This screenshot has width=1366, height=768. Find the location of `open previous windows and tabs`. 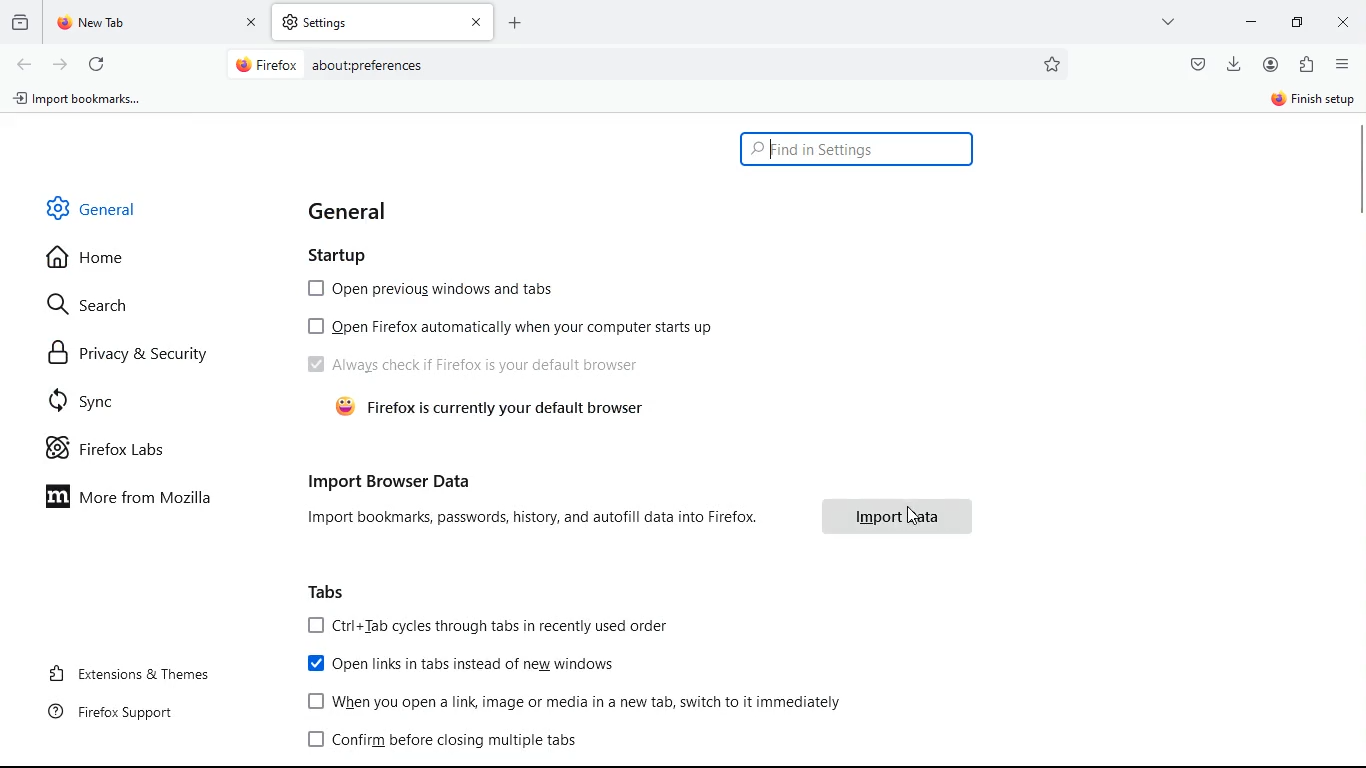

open previous windows and tabs is located at coordinates (436, 288).